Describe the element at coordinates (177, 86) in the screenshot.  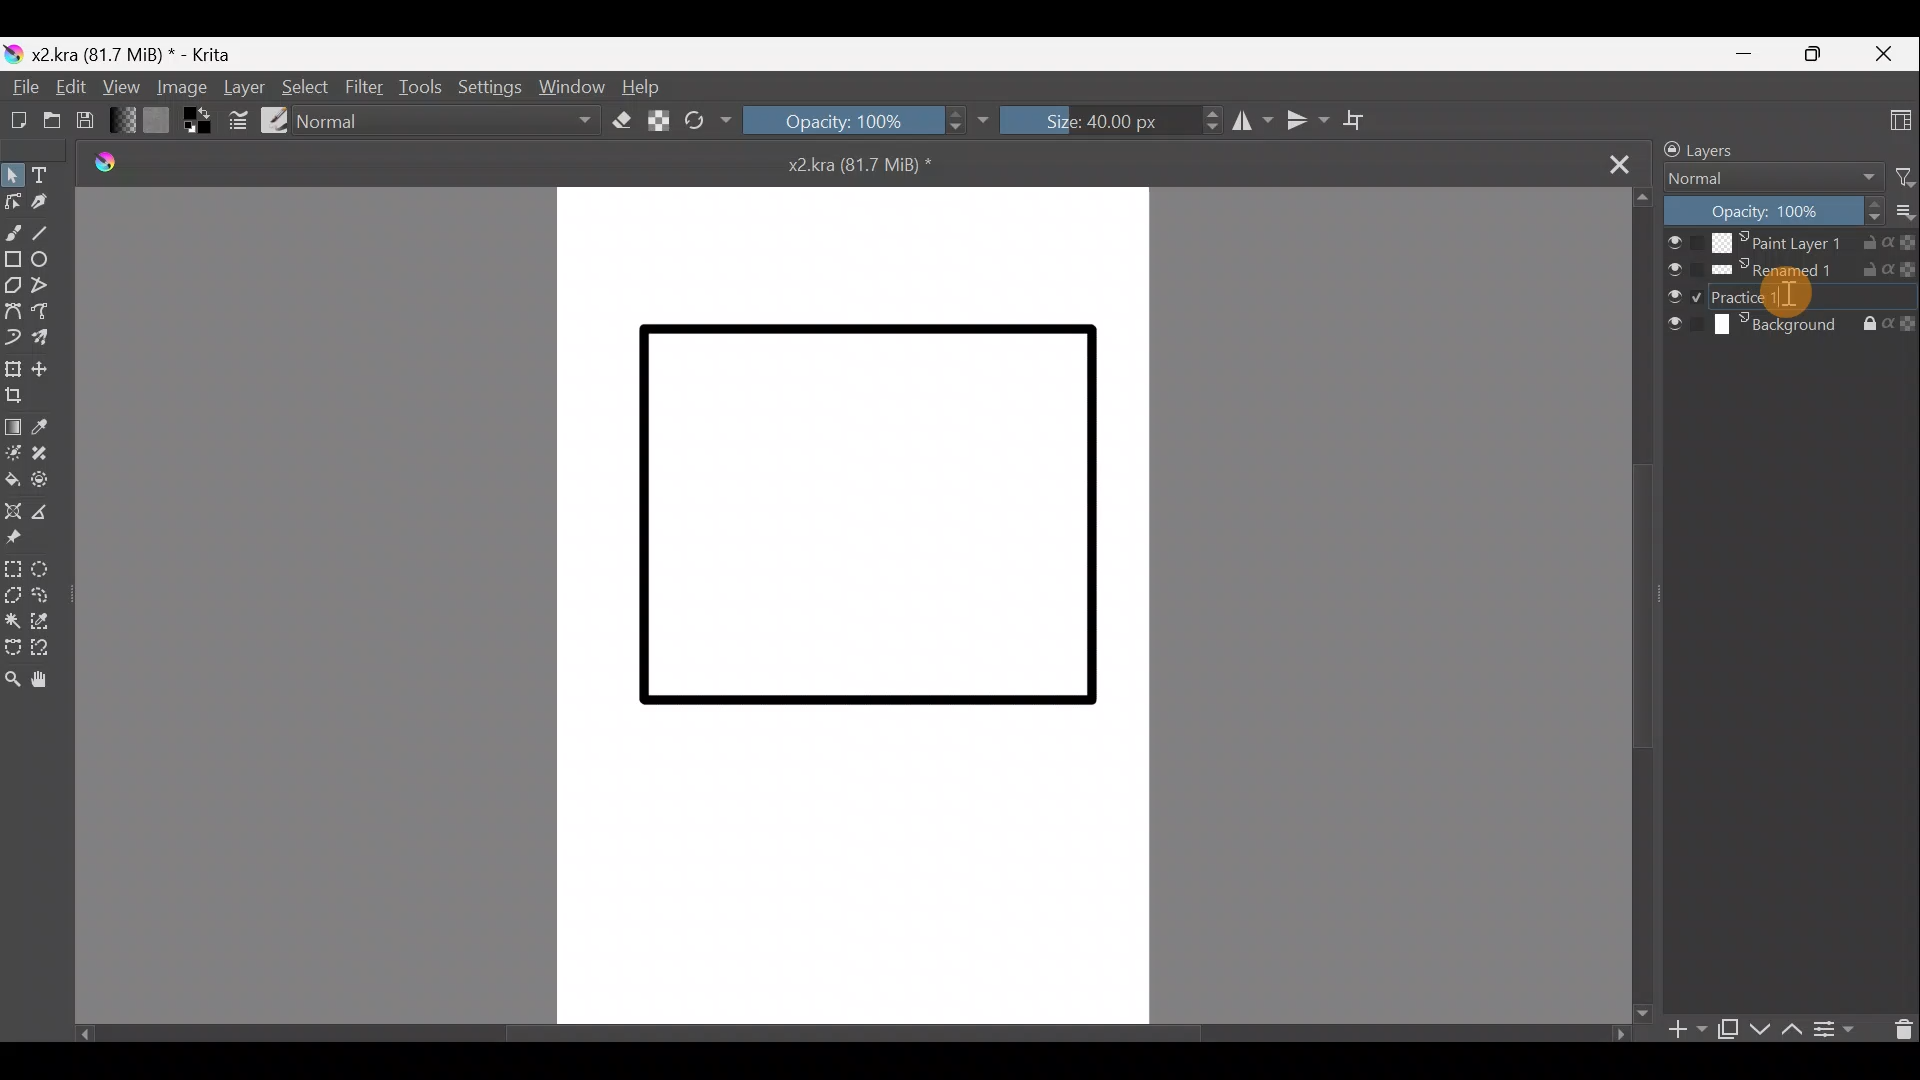
I see `Image` at that location.